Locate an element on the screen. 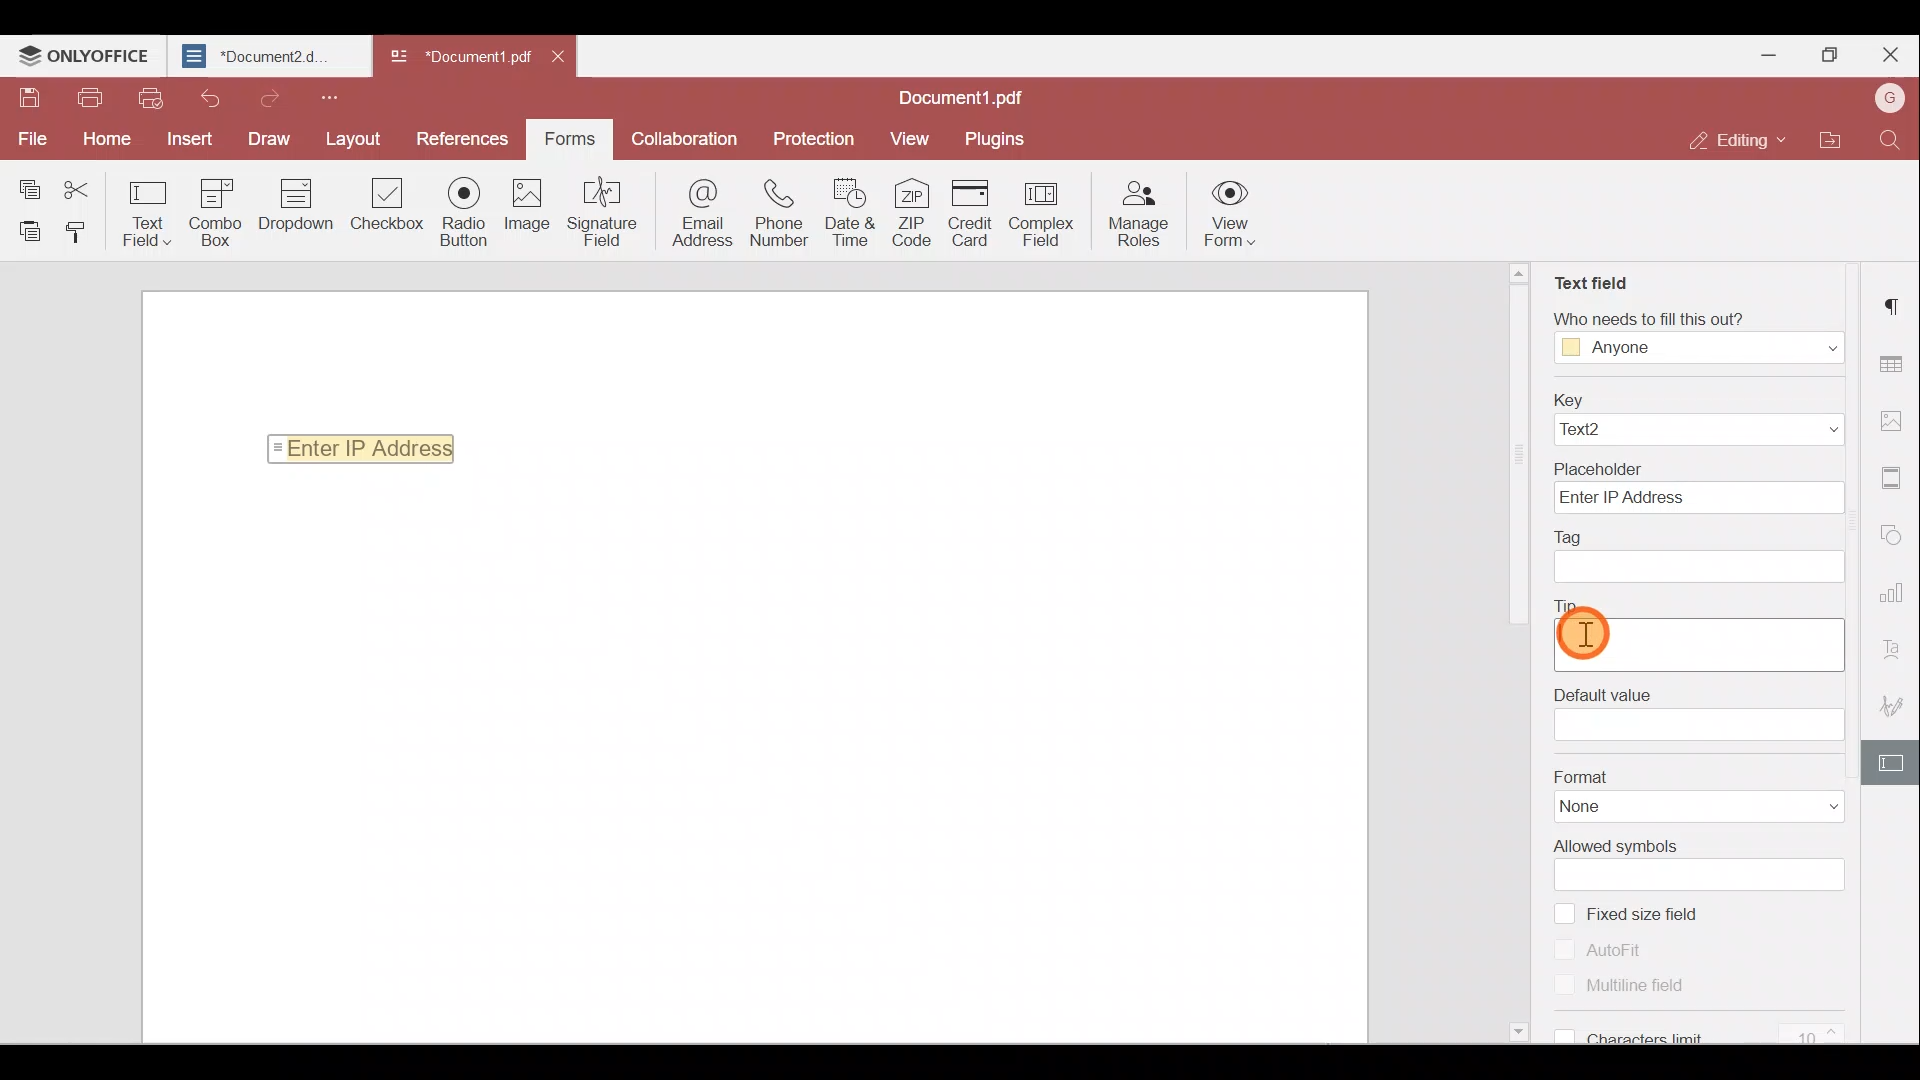 Image resolution: width=1920 pixels, height=1080 pixels. Allowed symbols is located at coordinates (1619, 846).